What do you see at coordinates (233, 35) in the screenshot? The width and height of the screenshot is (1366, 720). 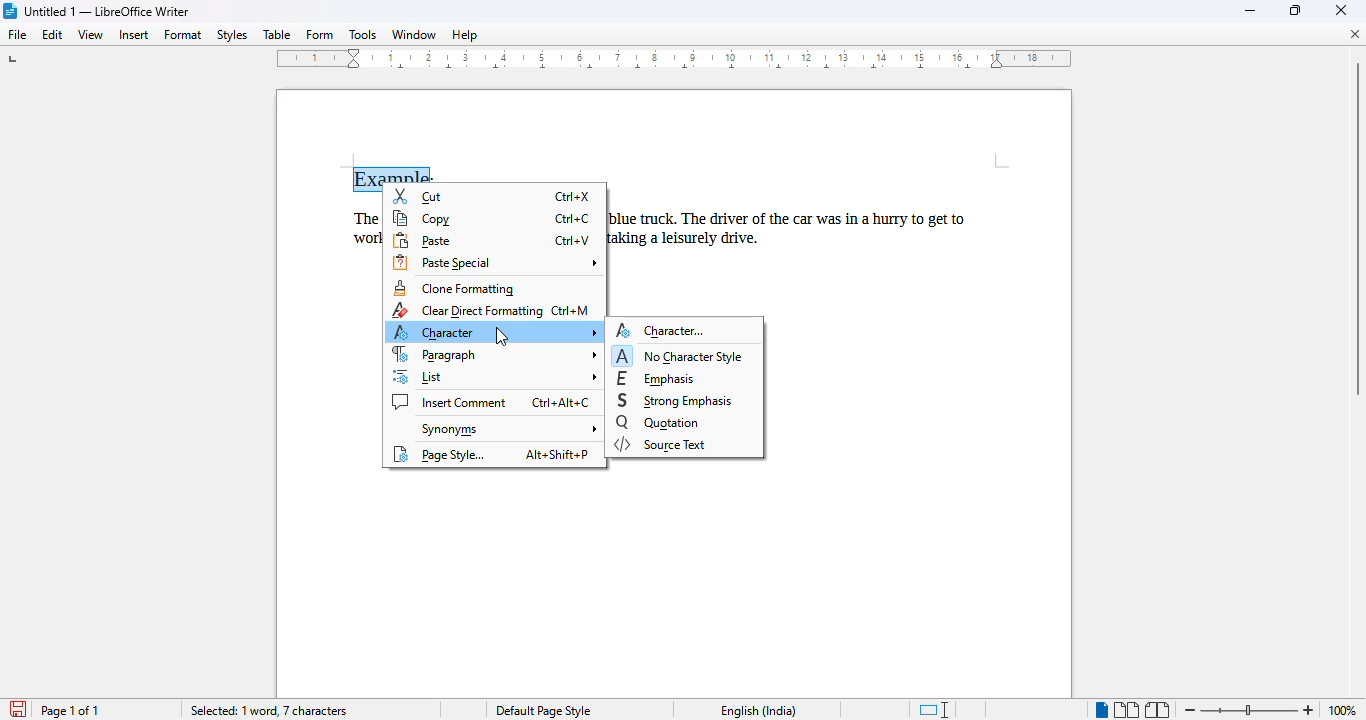 I see `styles` at bounding box center [233, 35].